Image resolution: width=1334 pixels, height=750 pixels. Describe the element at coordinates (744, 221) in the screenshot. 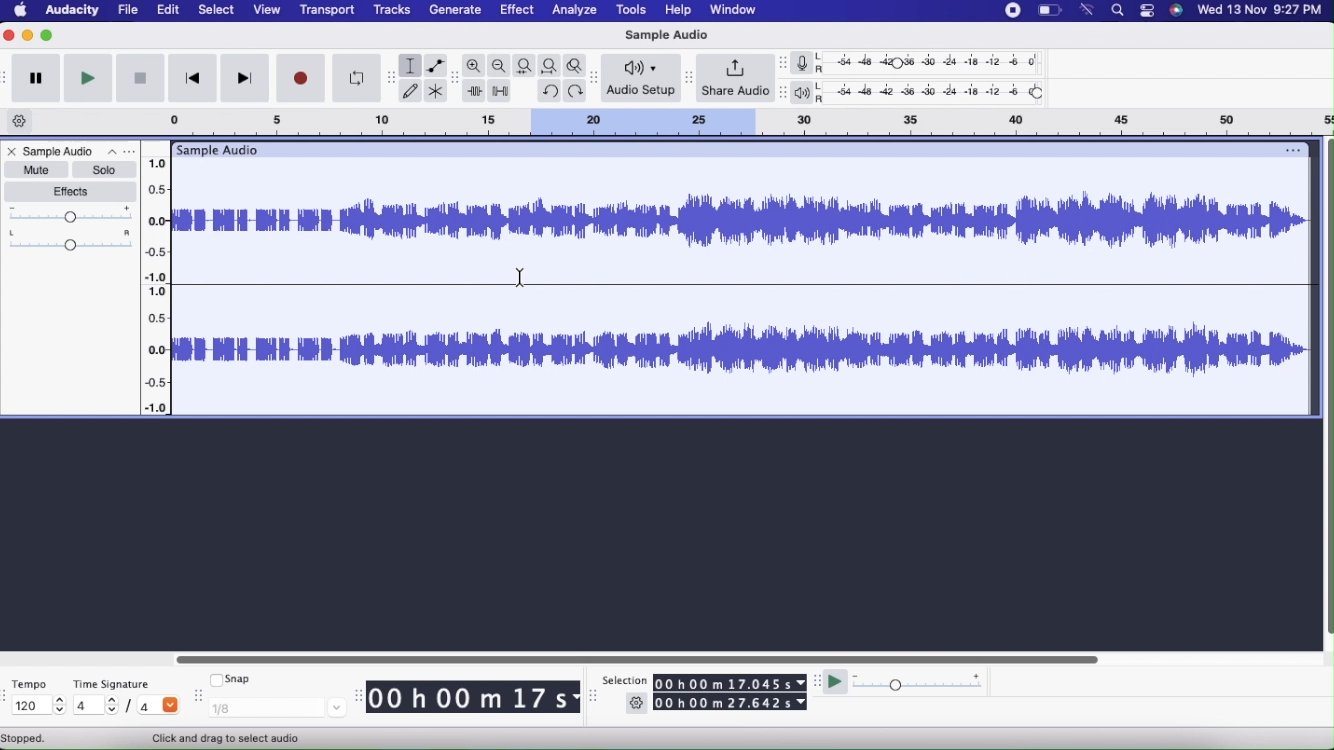

I see `audio track` at that location.